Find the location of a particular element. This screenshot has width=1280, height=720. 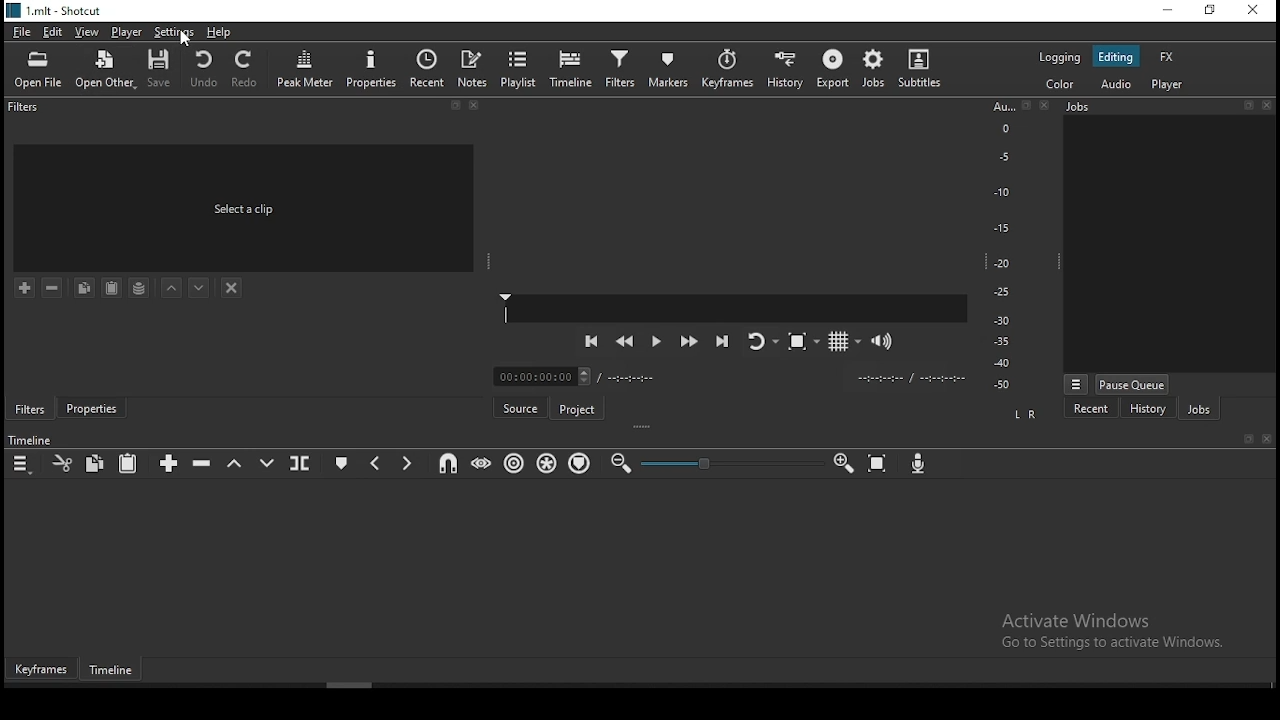

zoom timeline is located at coordinates (843, 463).